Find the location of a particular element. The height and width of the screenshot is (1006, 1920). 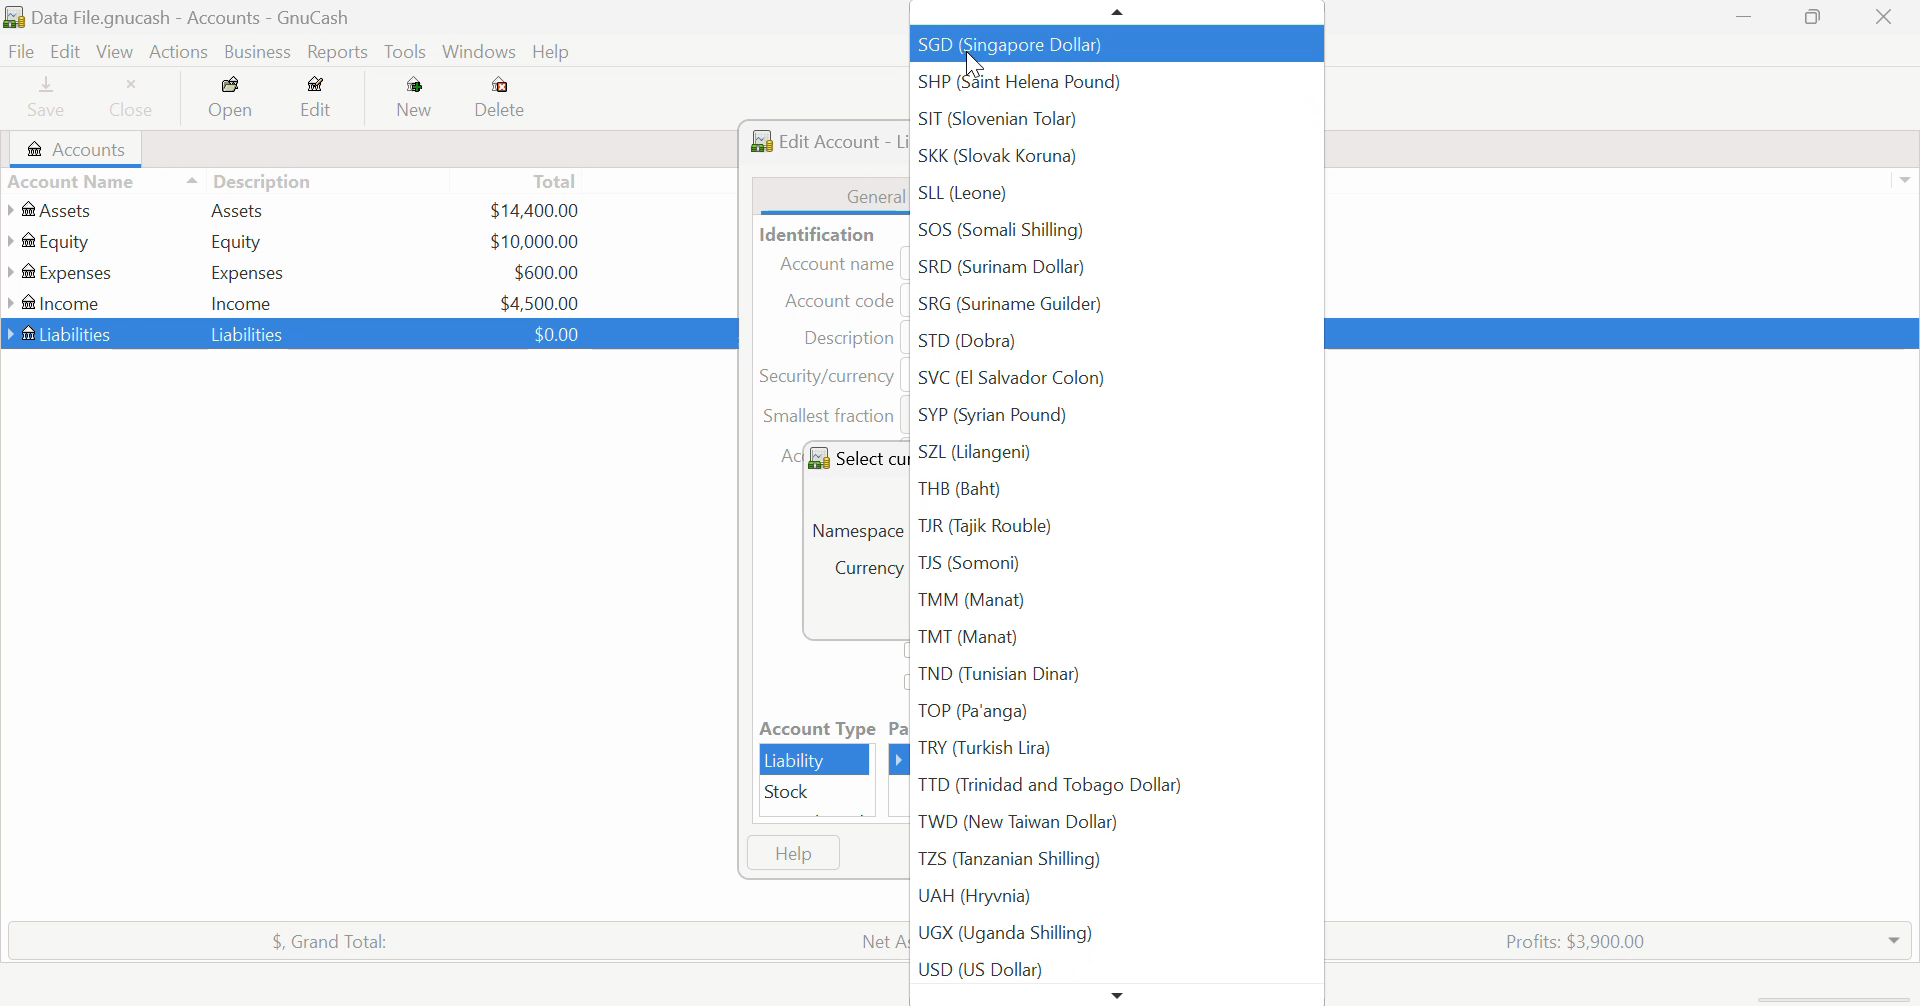

Actions is located at coordinates (176, 52).